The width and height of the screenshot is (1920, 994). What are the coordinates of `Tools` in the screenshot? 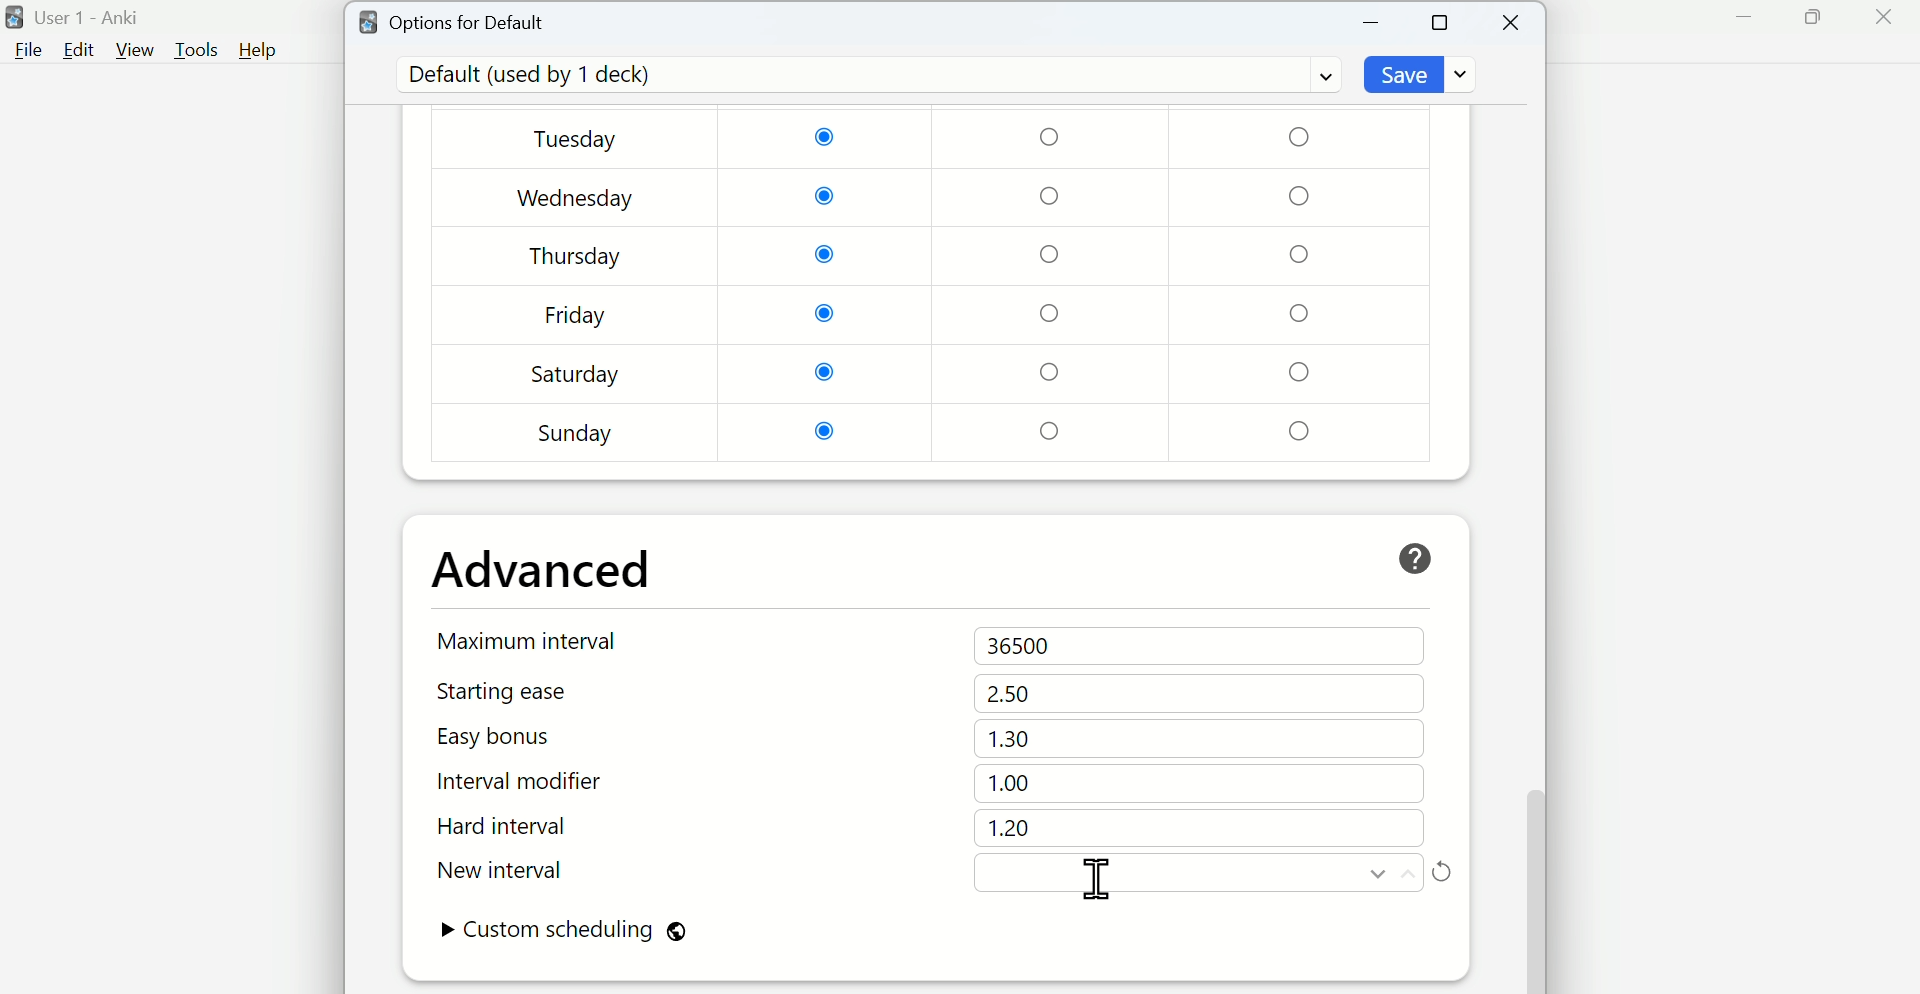 It's located at (199, 50).